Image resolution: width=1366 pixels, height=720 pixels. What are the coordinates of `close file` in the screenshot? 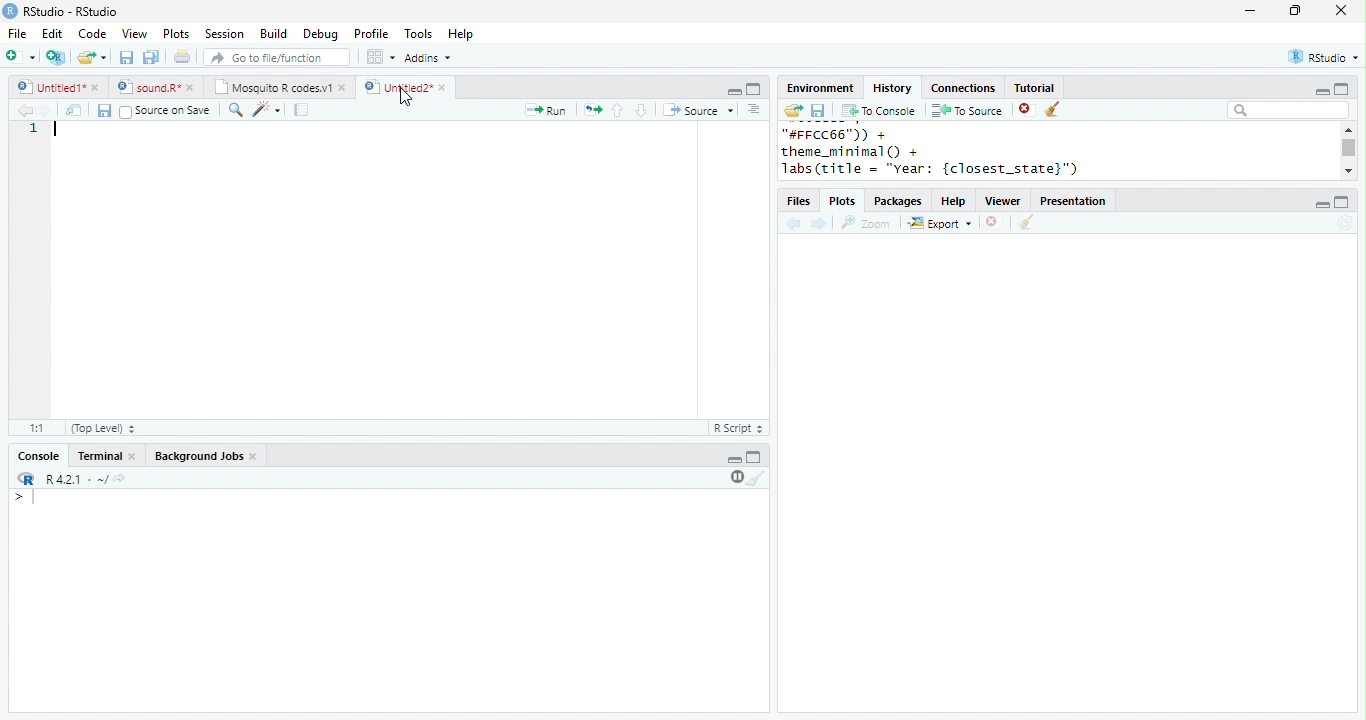 It's located at (992, 222).